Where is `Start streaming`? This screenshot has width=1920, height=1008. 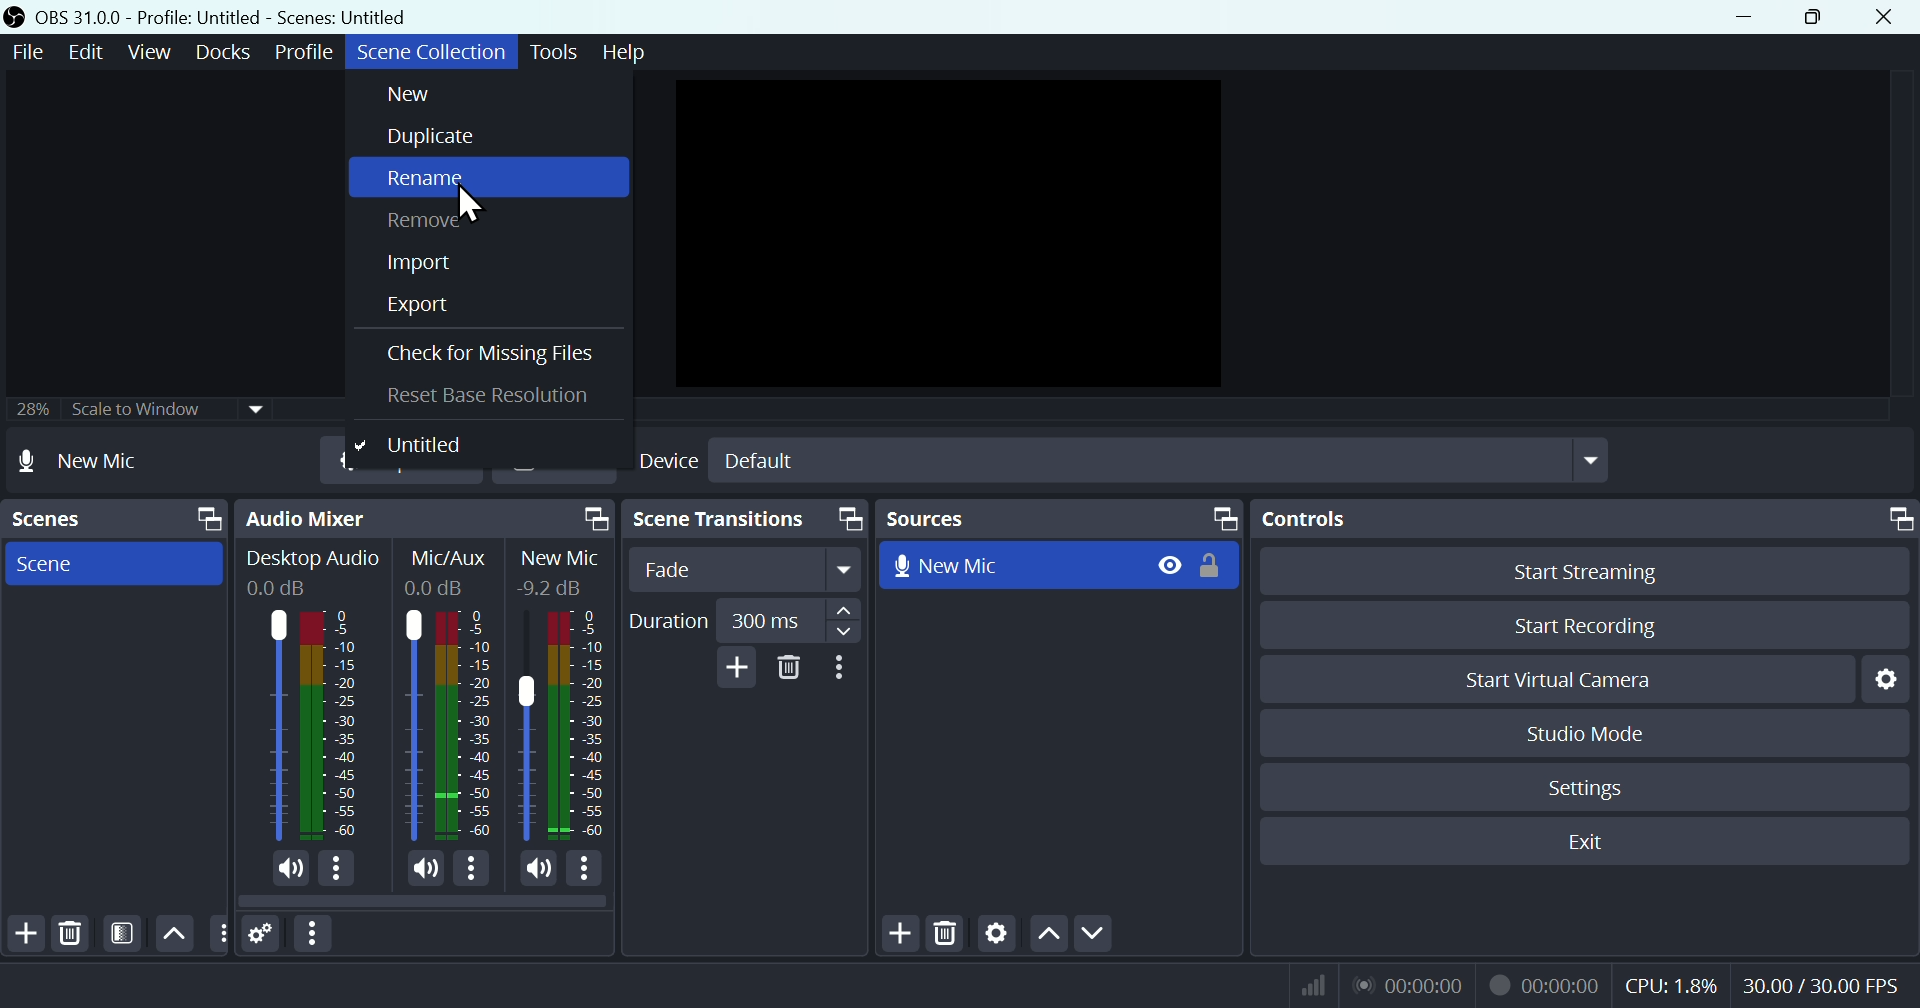 Start streaming is located at coordinates (1587, 569).